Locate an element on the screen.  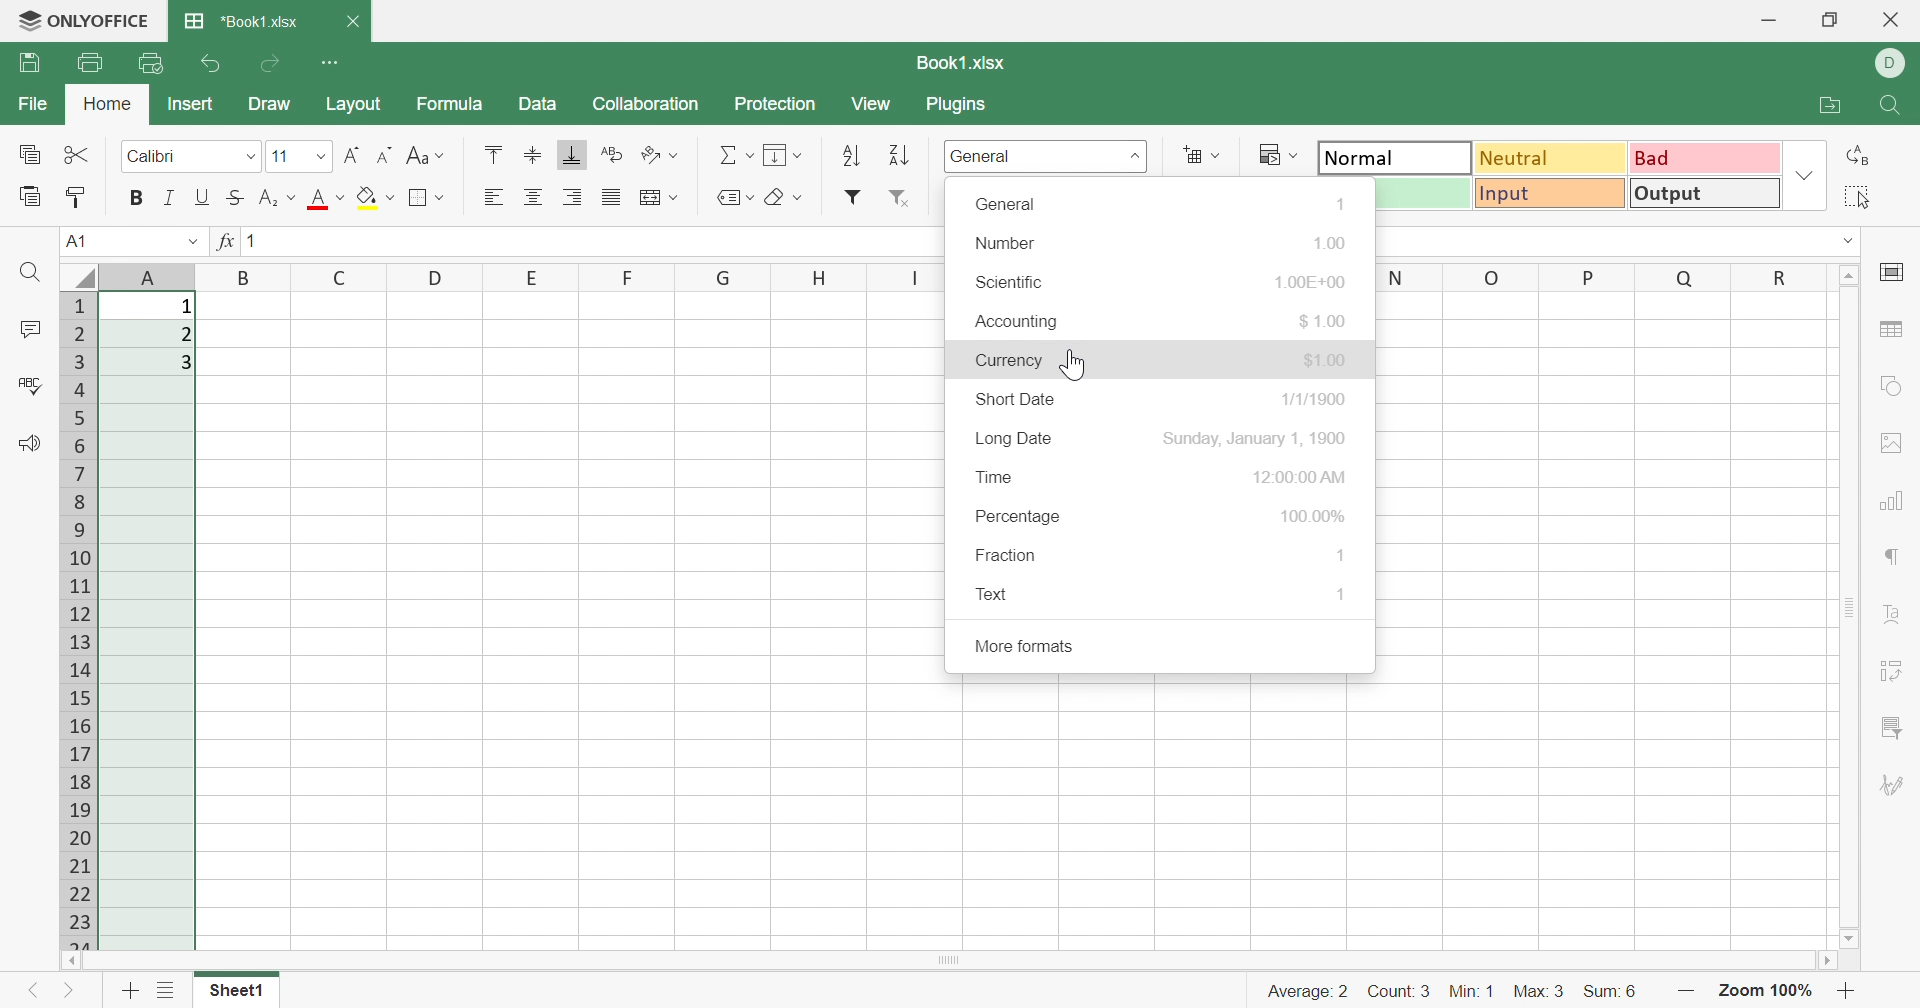
1 is located at coordinates (259, 243).